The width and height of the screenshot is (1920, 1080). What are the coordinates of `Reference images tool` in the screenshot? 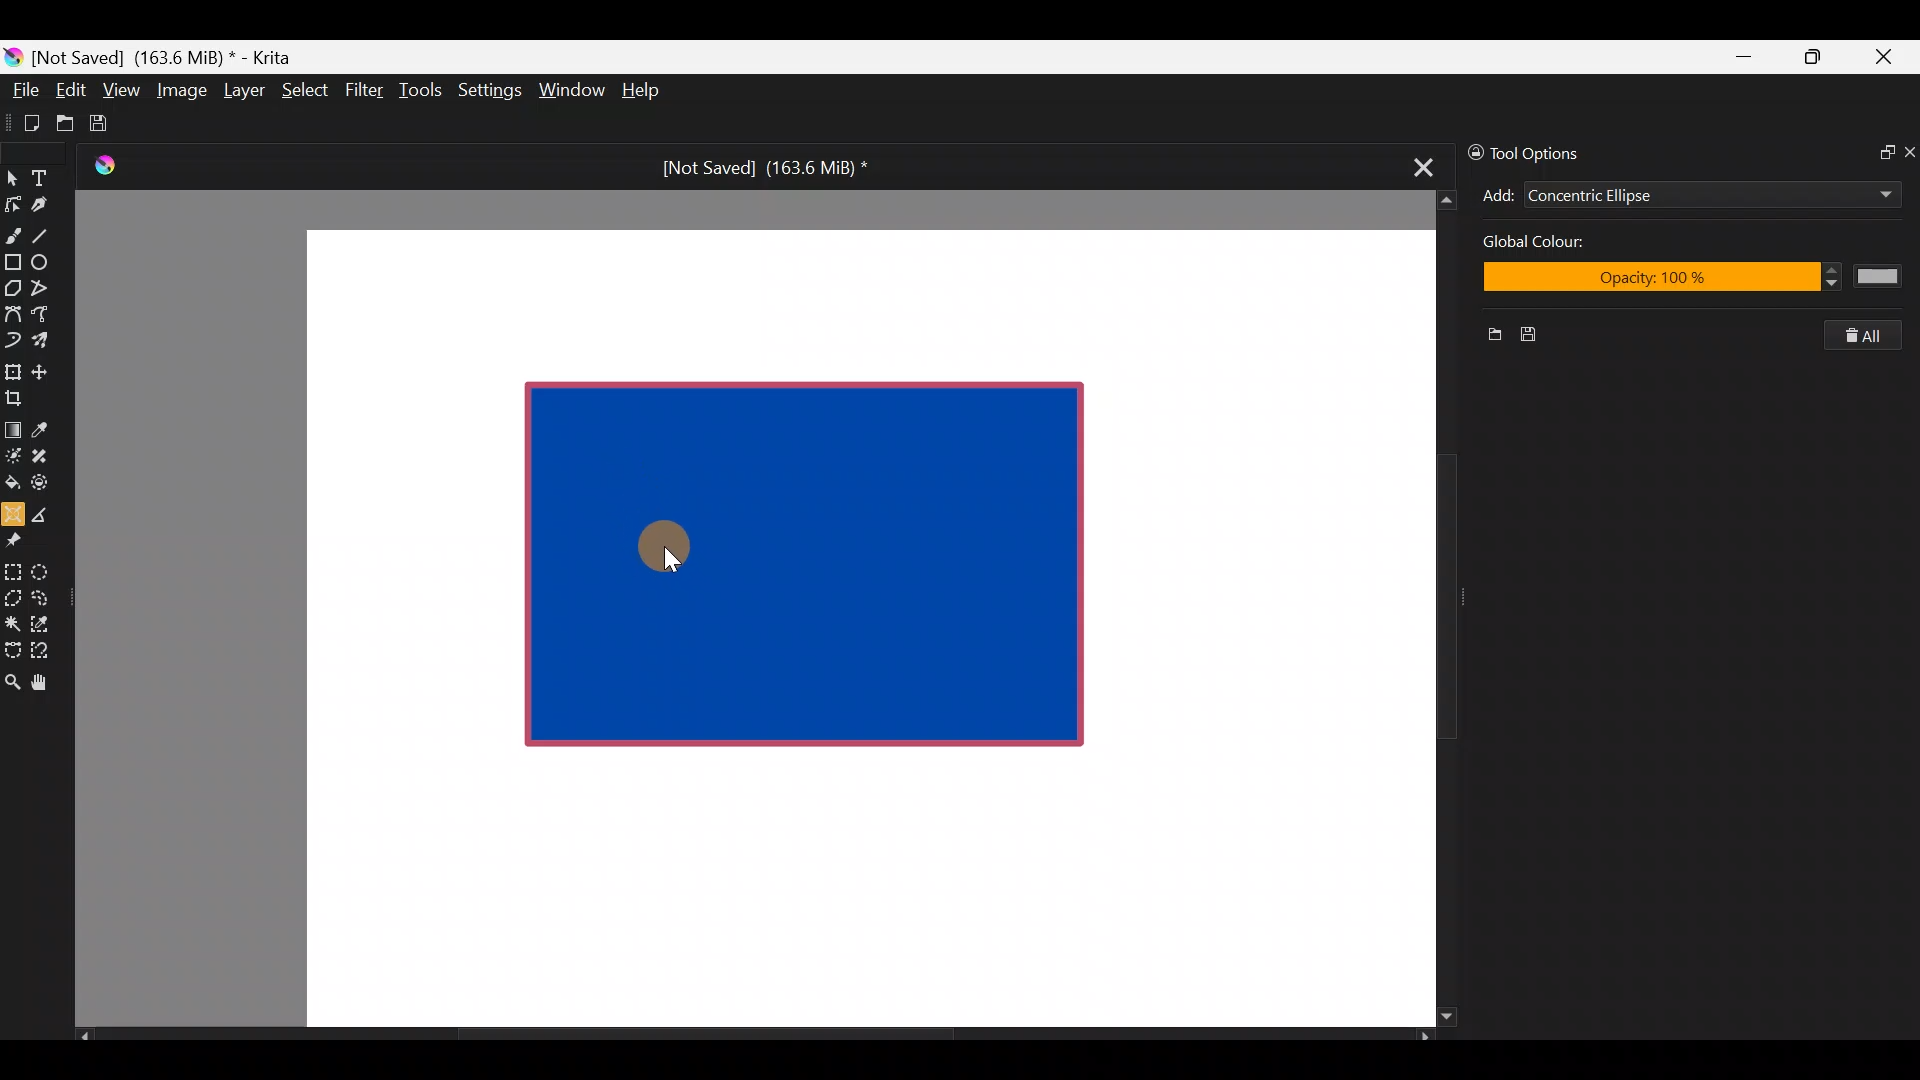 It's located at (20, 538).